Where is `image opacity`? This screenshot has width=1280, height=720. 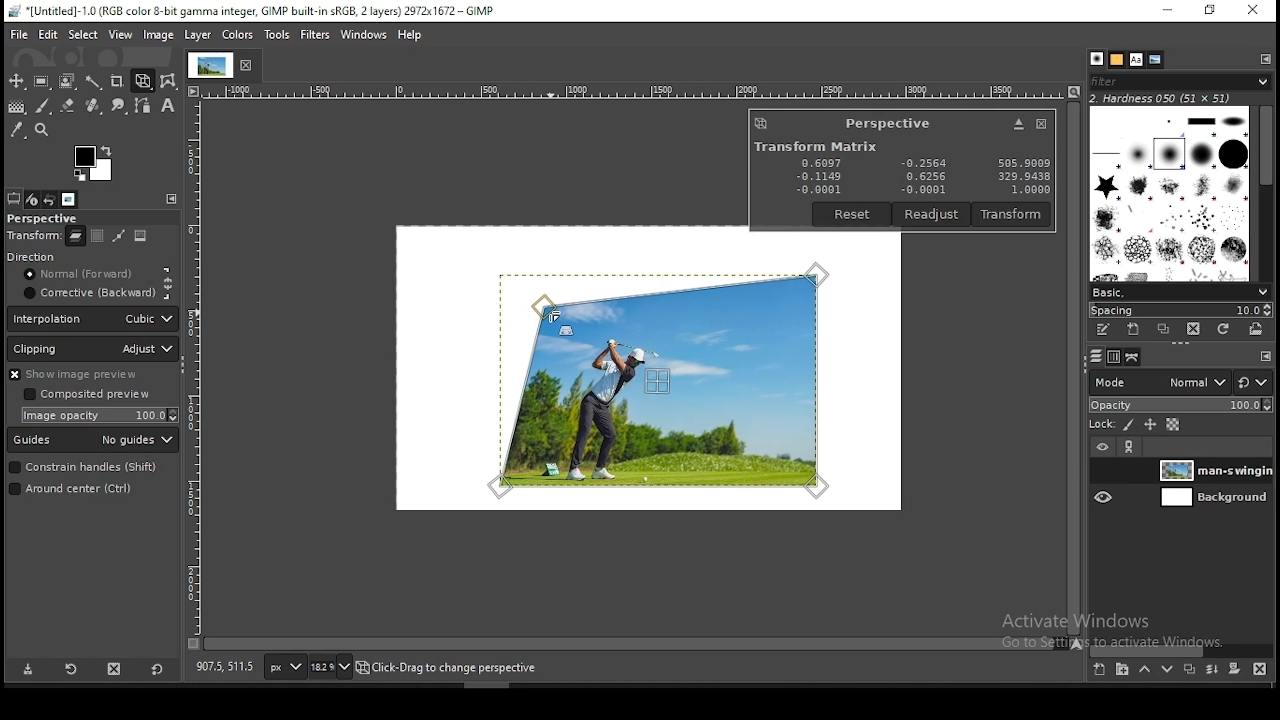 image opacity is located at coordinates (103, 415).